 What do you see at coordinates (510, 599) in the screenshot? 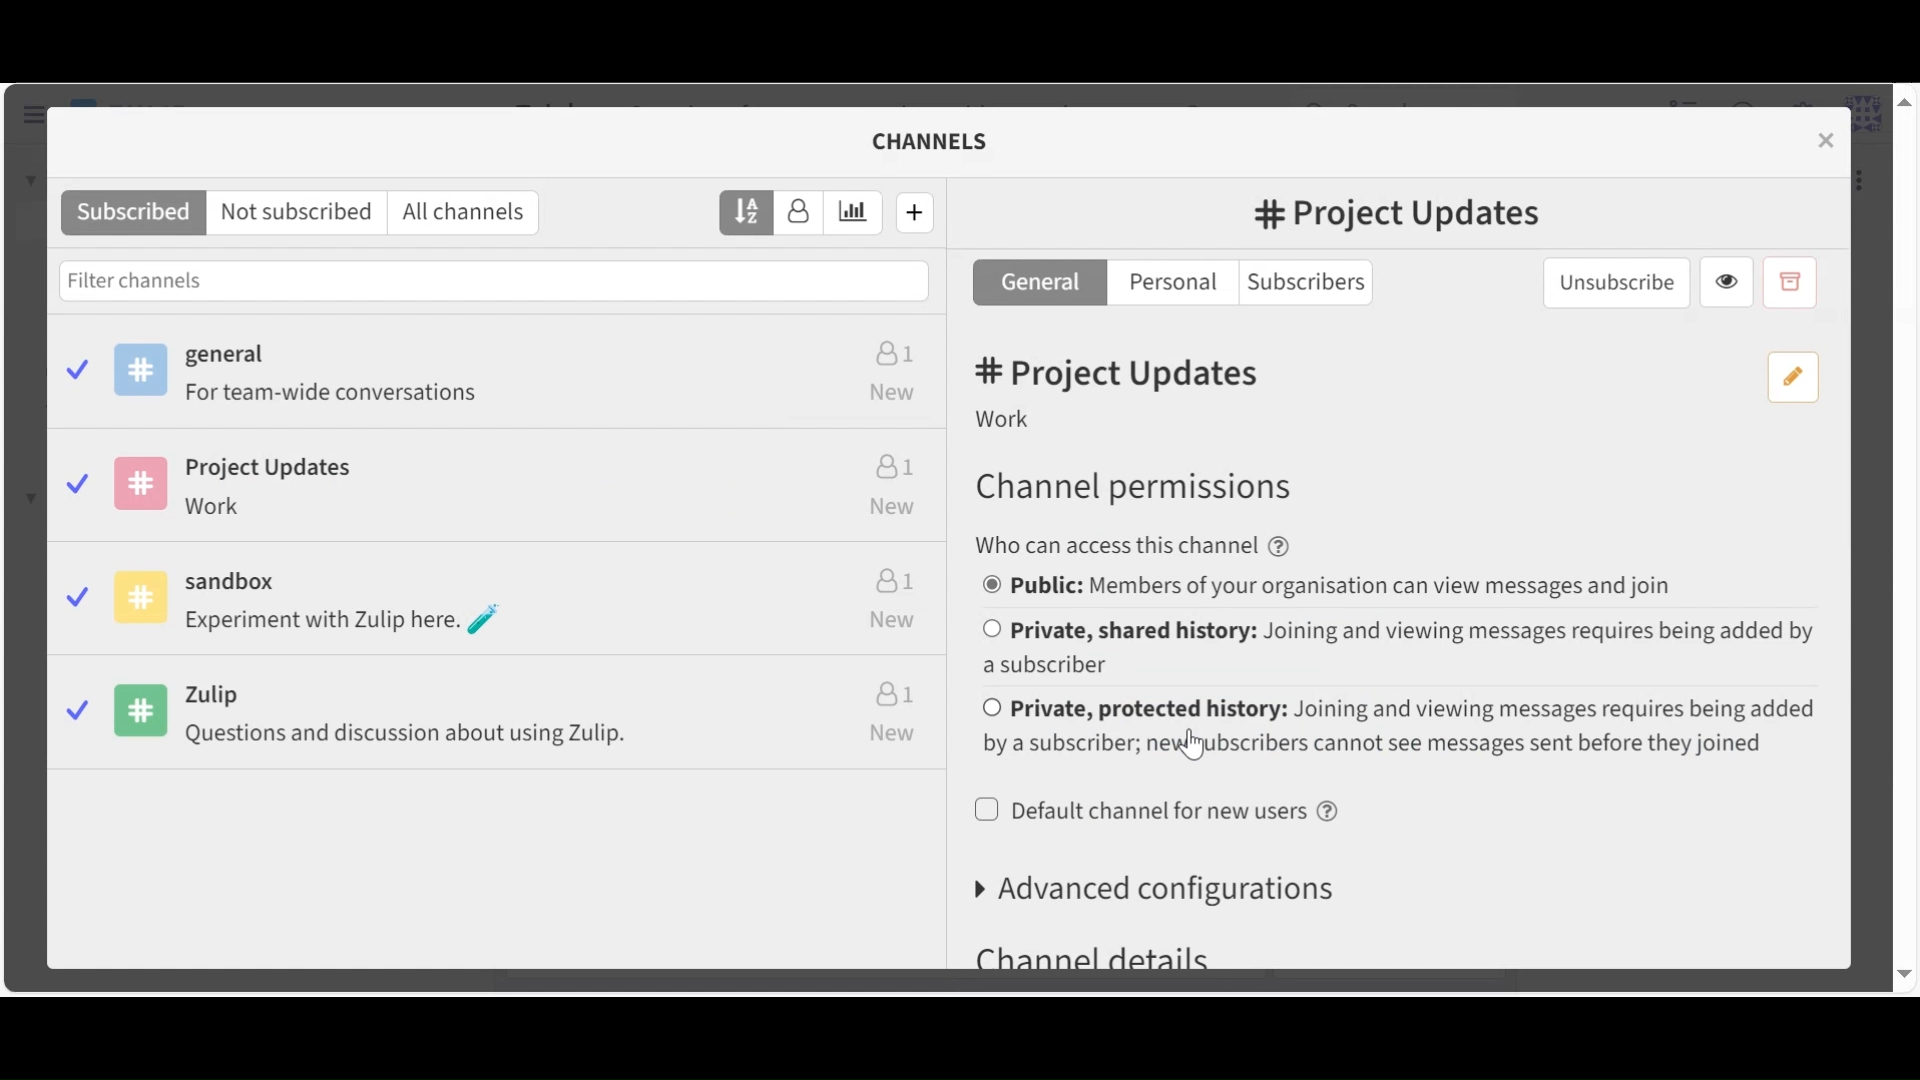
I see `sandbox` at bounding box center [510, 599].